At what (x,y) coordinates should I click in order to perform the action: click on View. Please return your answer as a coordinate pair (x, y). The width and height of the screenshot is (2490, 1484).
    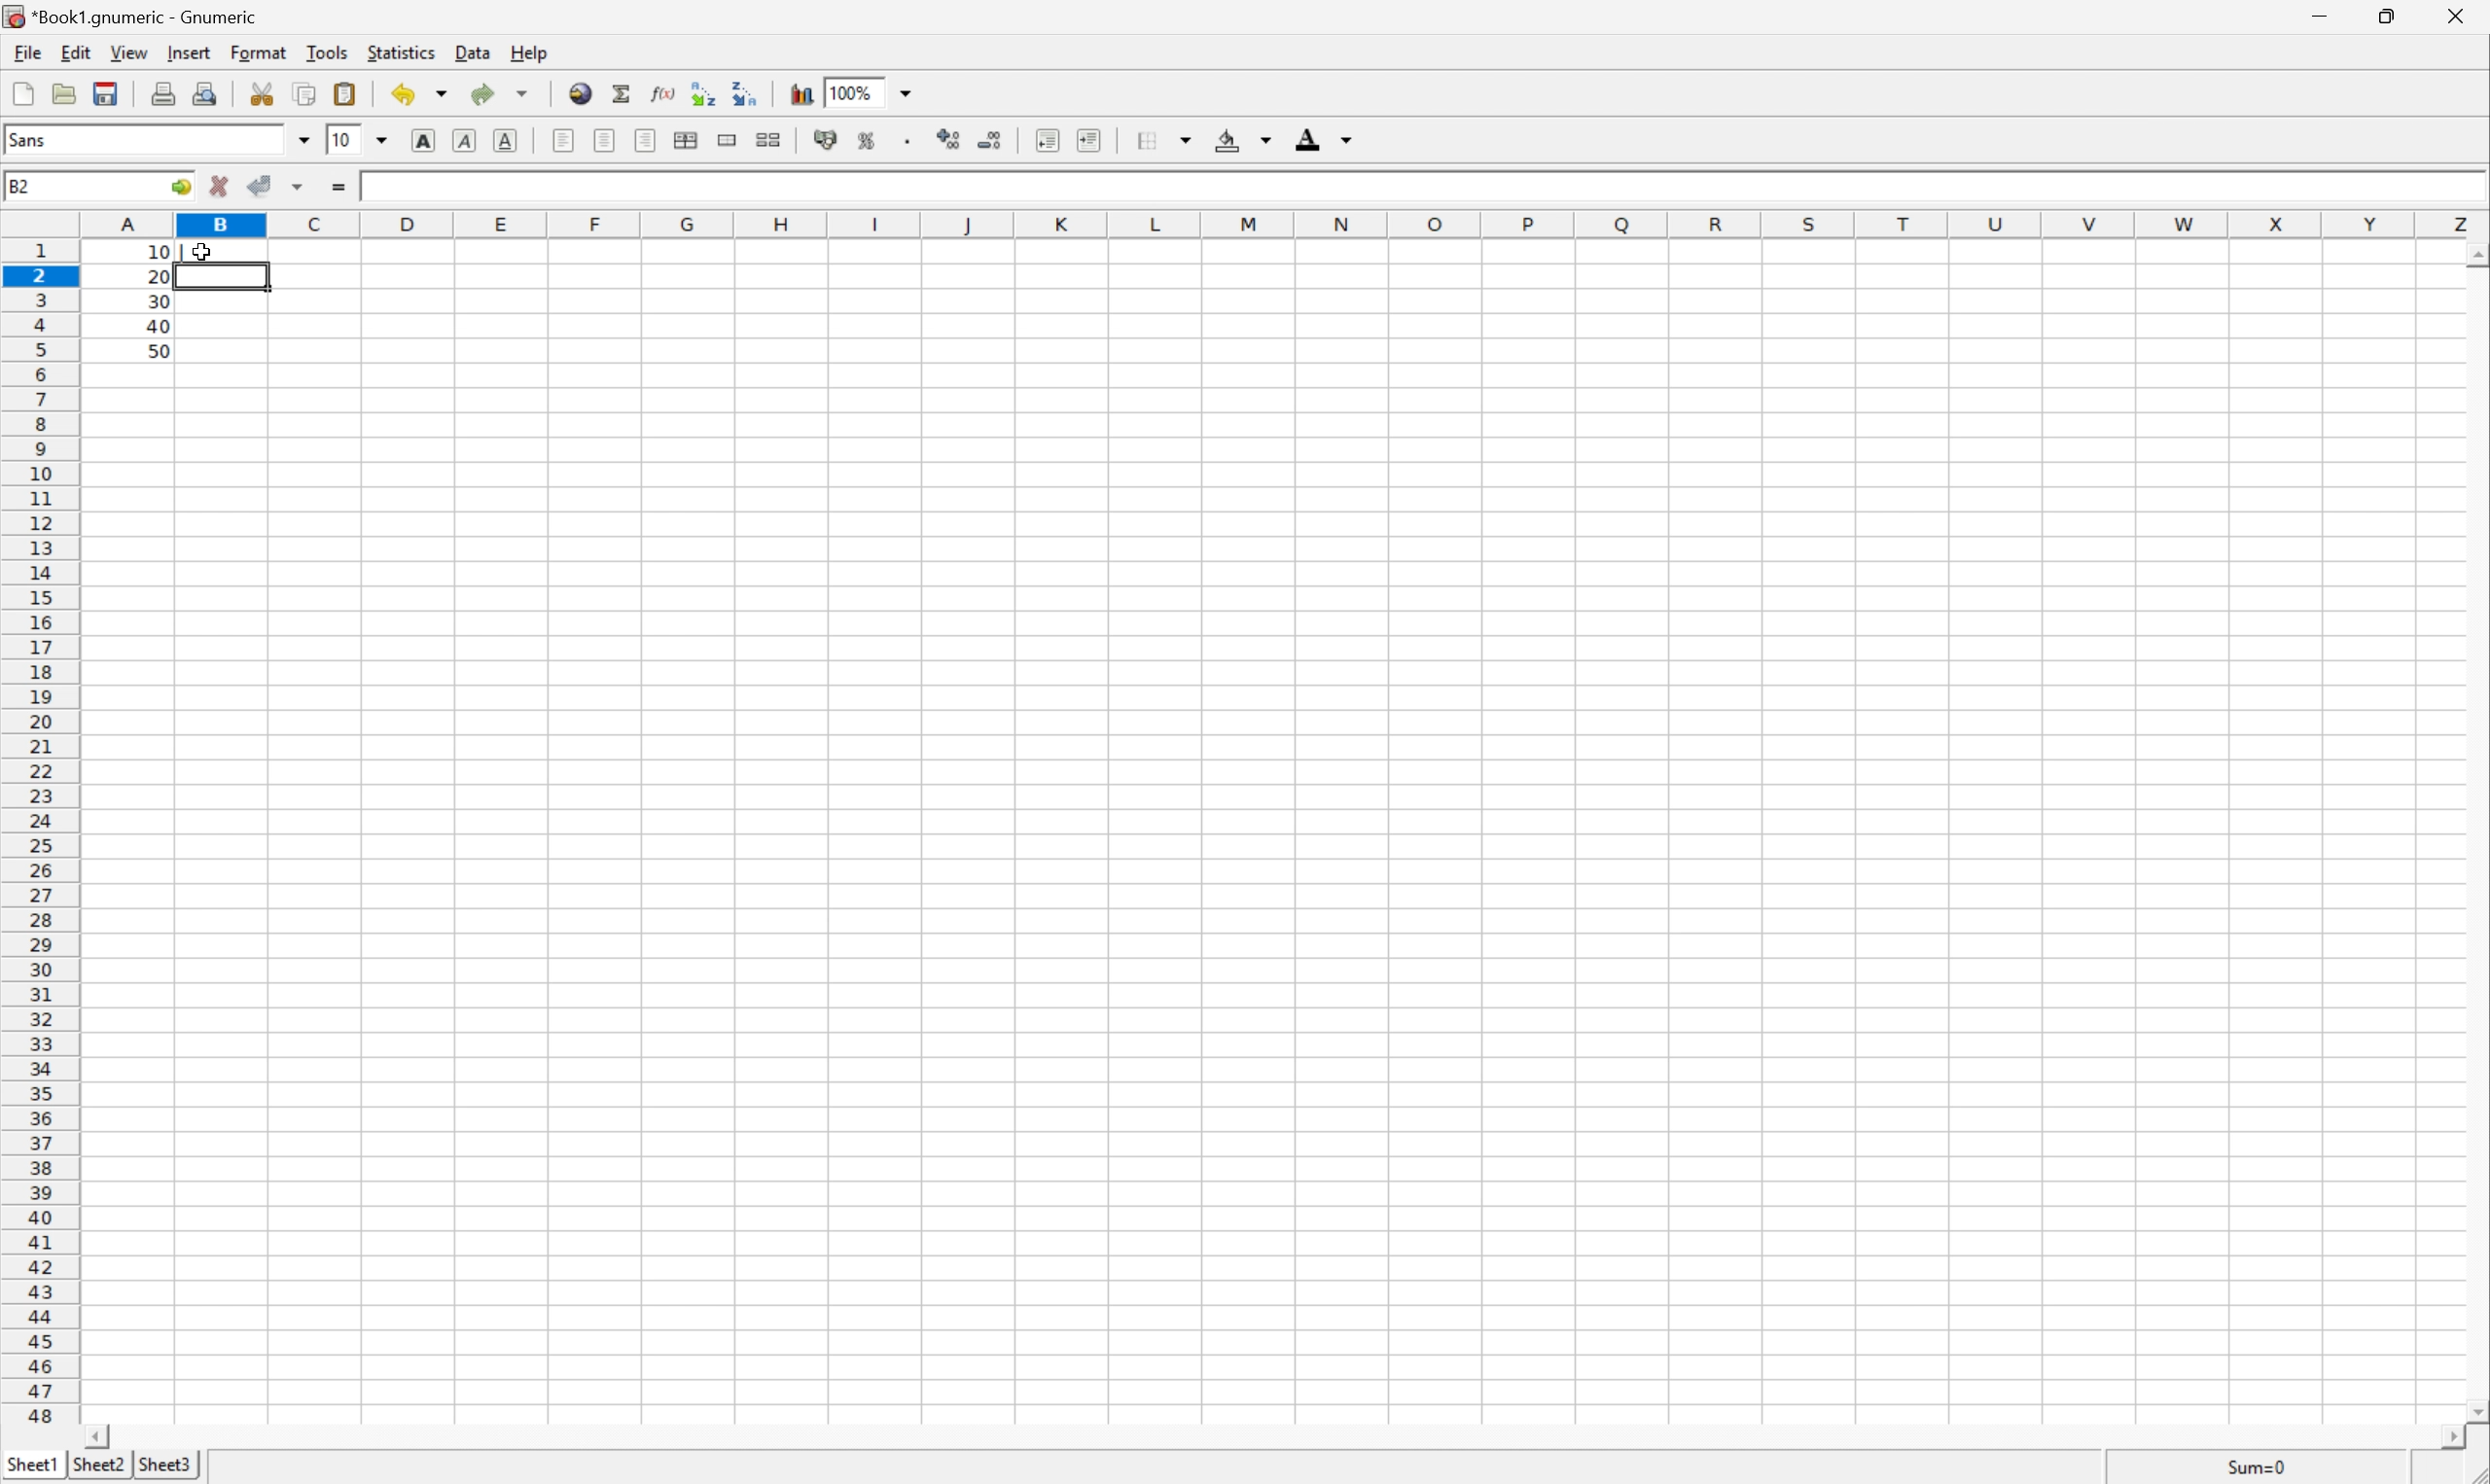
    Looking at the image, I should click on (128, 51).